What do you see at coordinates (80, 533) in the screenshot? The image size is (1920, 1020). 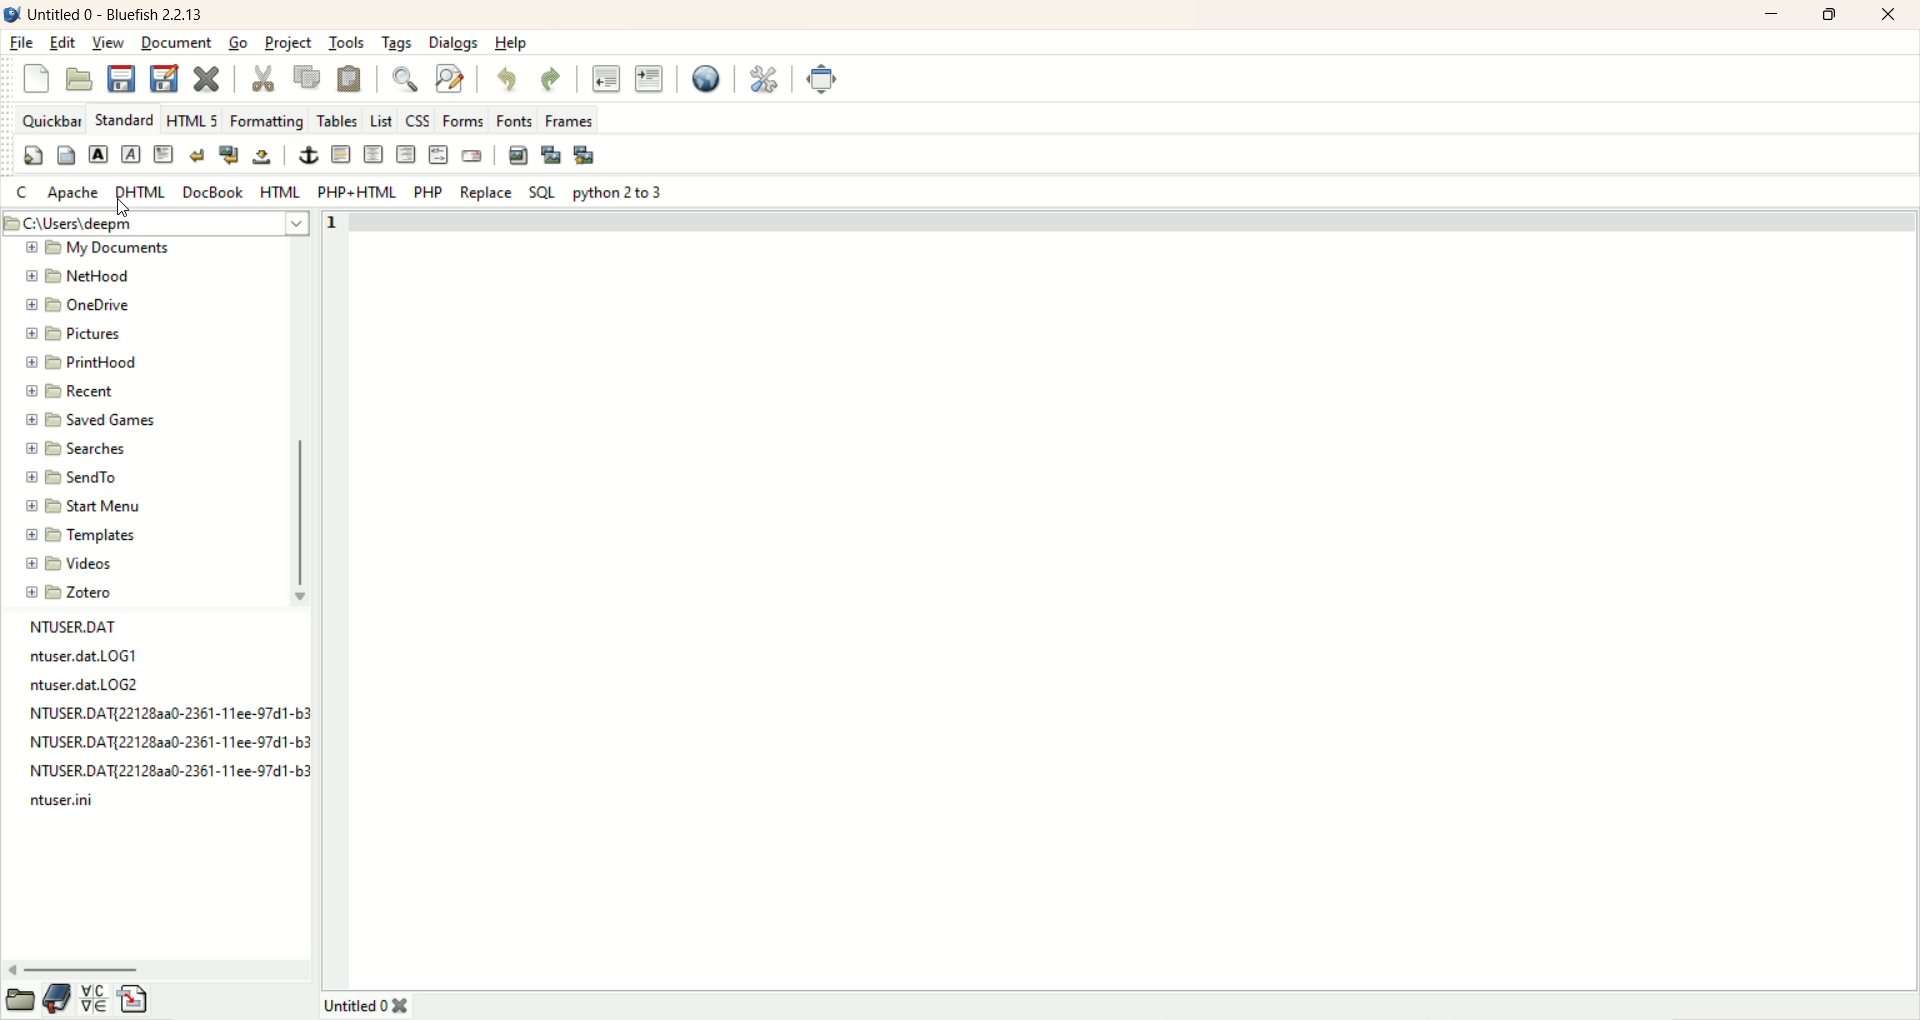 I see `templates` at bounding box center [80, 533].